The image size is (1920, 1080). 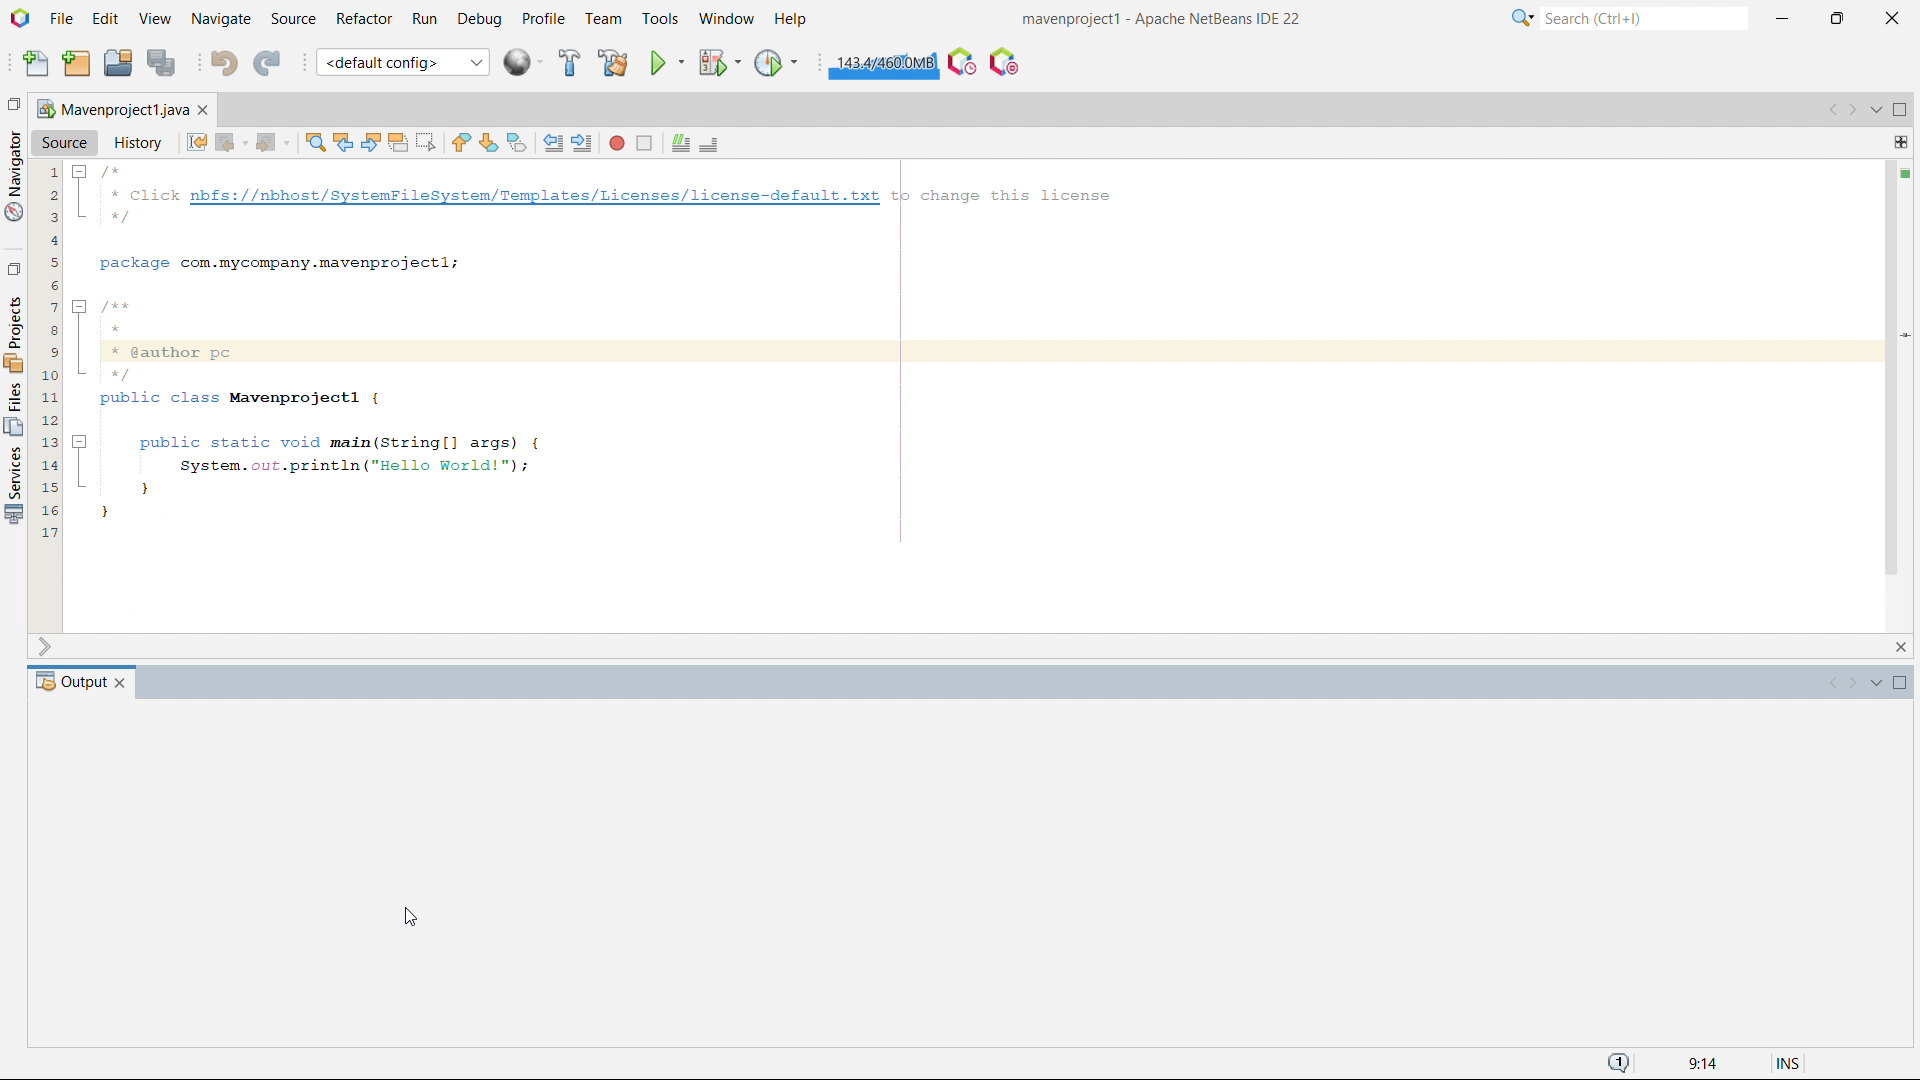 I want to click on minimize, so click(x=1781, y=18).